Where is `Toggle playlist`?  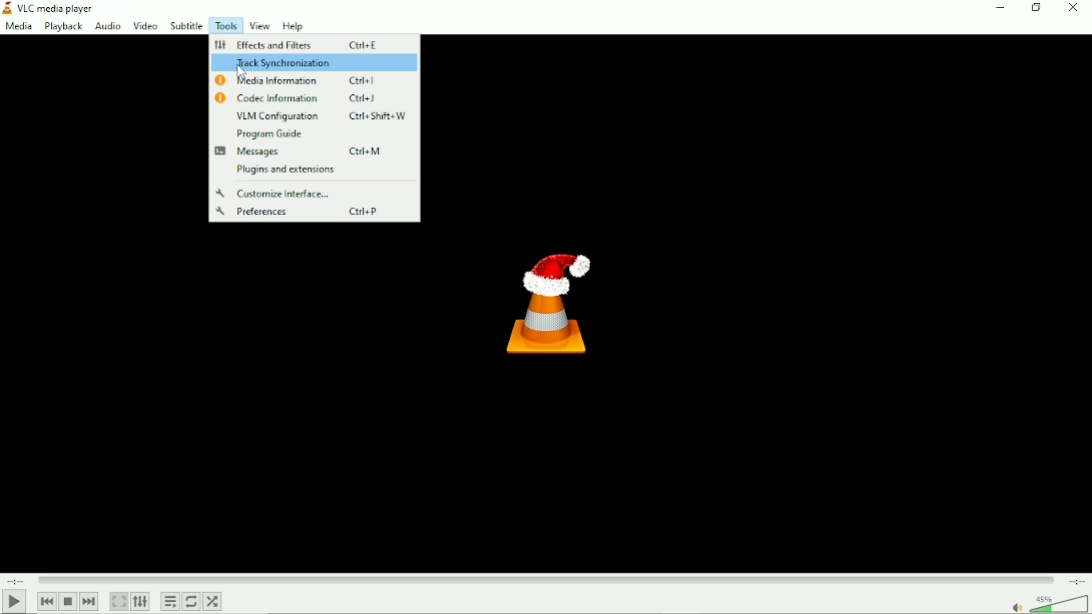
Toggle playlist is located at coordinates (170, 602).